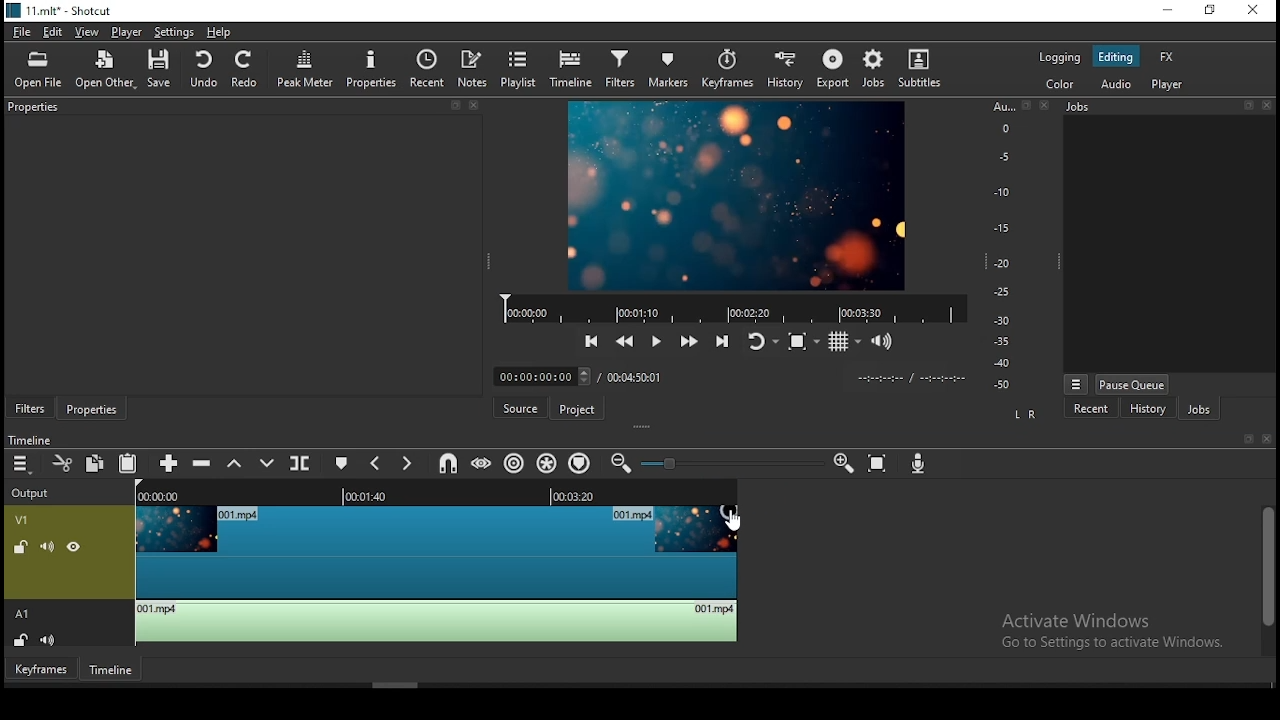 The height and width of the screenshot is (720, 1280). What do you see at coordinates (639, 376) in the screenshot?
I see `total time` at bounding box center [639, 376].